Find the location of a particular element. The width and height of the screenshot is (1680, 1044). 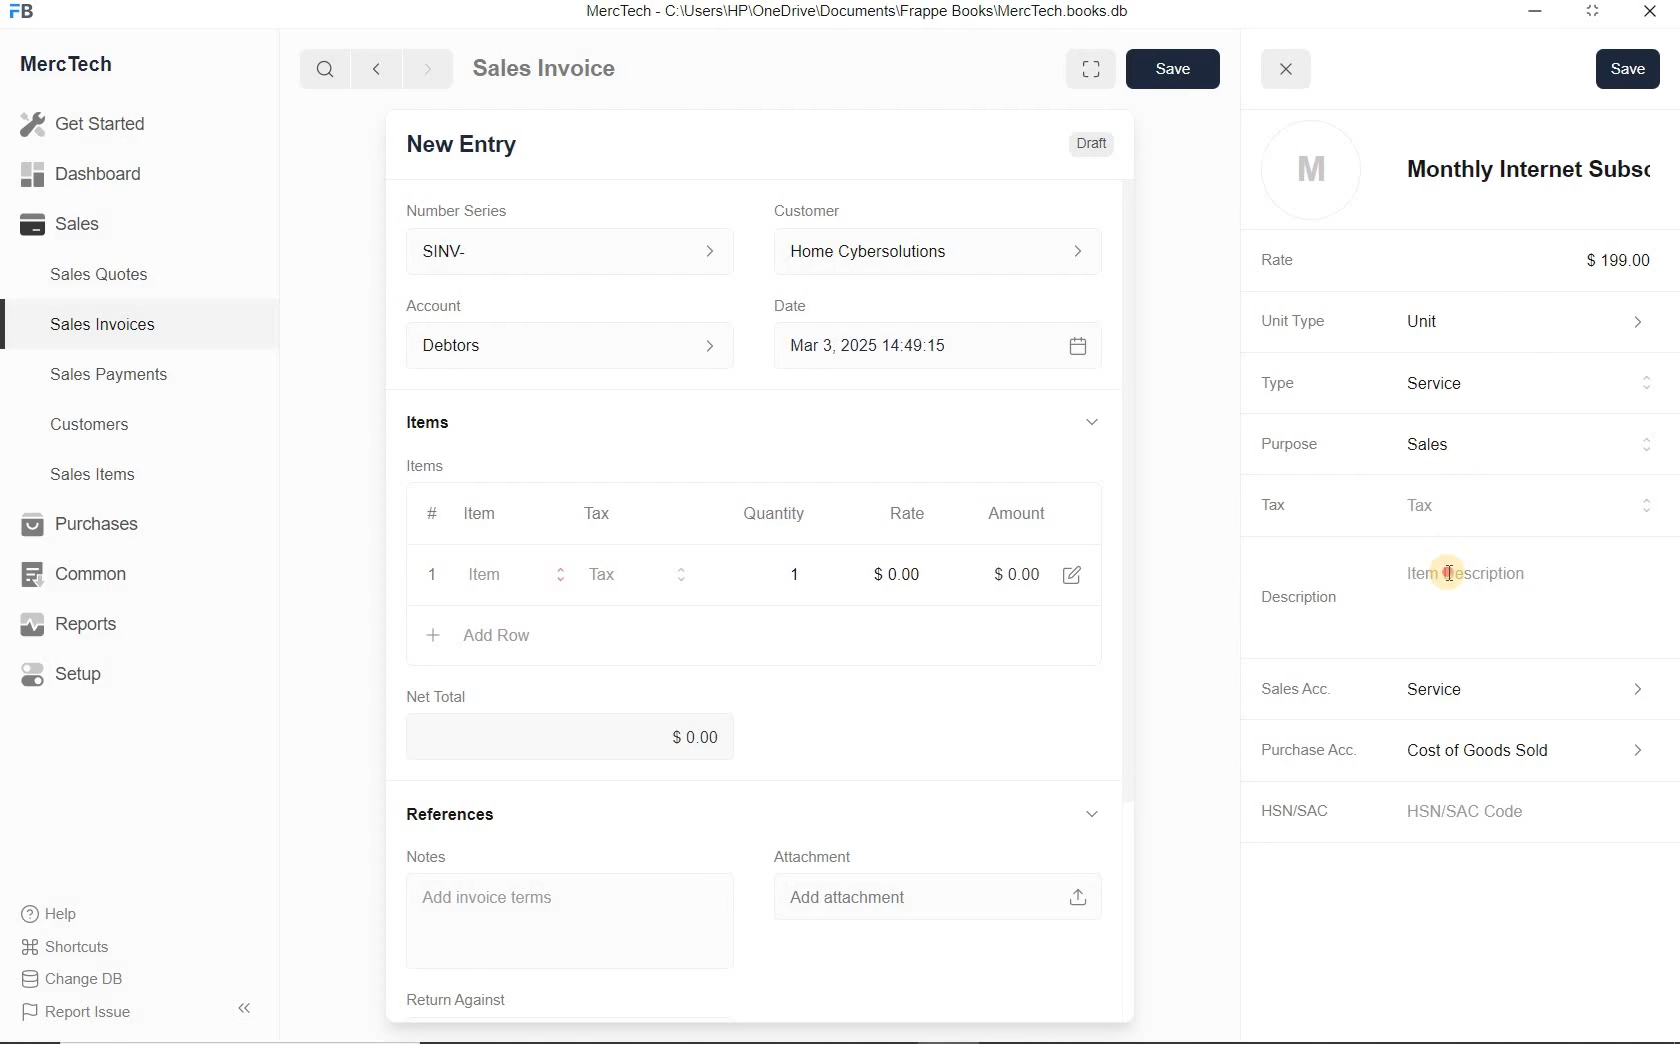

$0.00 is located at coordinates (571, 737).